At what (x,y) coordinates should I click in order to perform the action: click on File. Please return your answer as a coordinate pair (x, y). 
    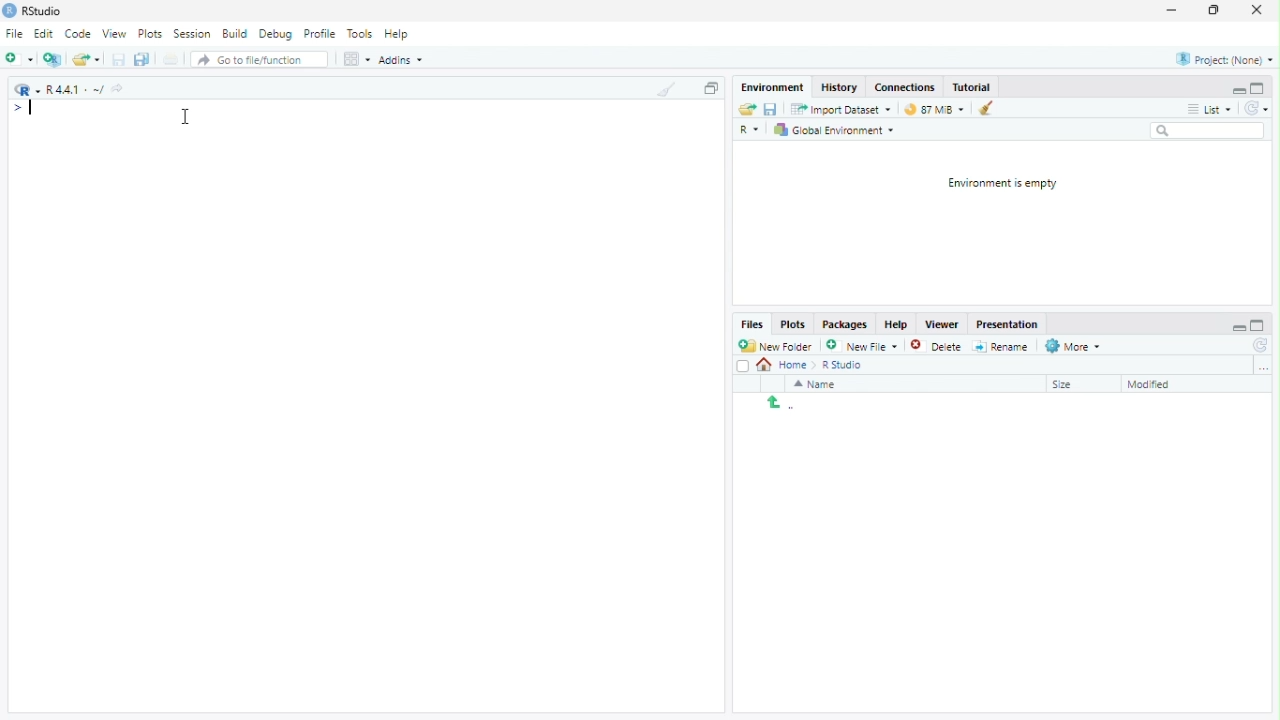
    Looking at the image, I should click on (14, 33).